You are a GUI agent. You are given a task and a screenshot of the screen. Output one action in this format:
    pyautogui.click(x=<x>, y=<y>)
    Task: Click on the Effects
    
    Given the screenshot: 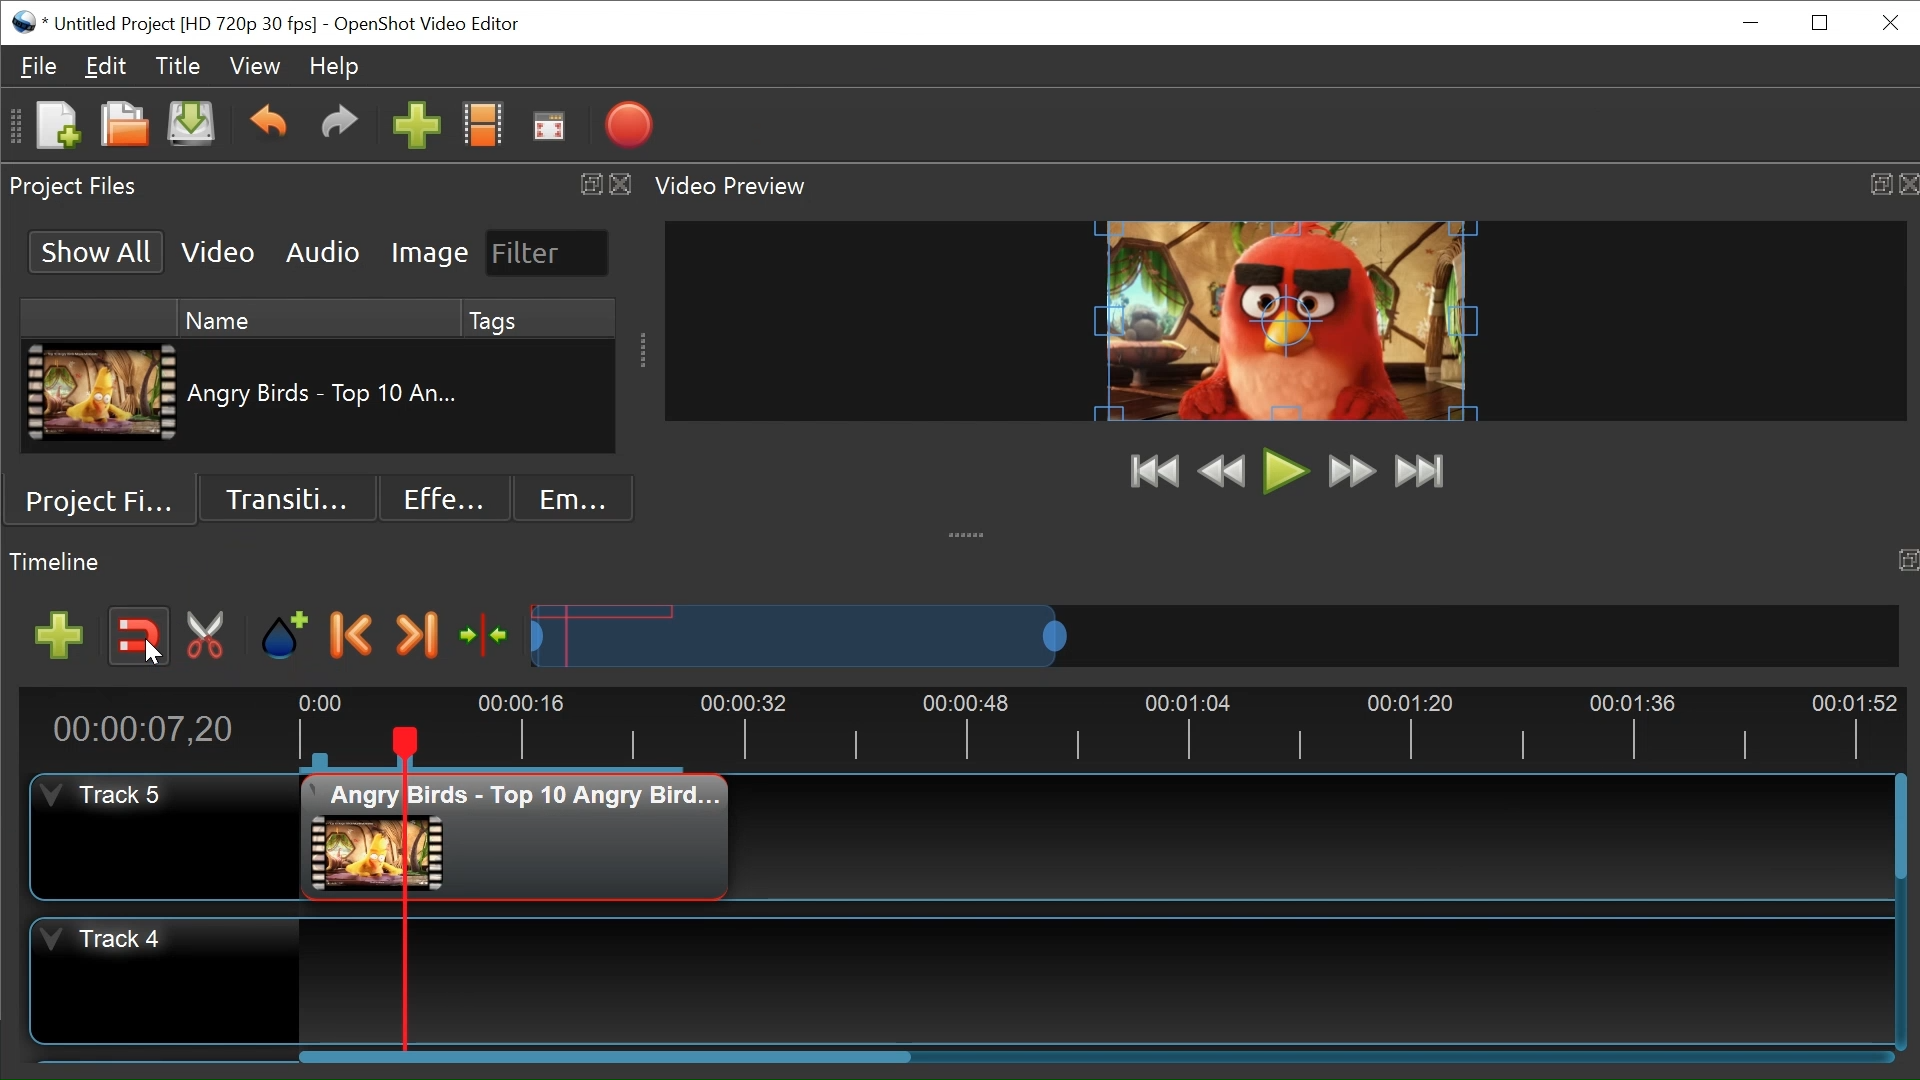 What is the action you would take?
    pyautogui.click(x=442, y=500)
    